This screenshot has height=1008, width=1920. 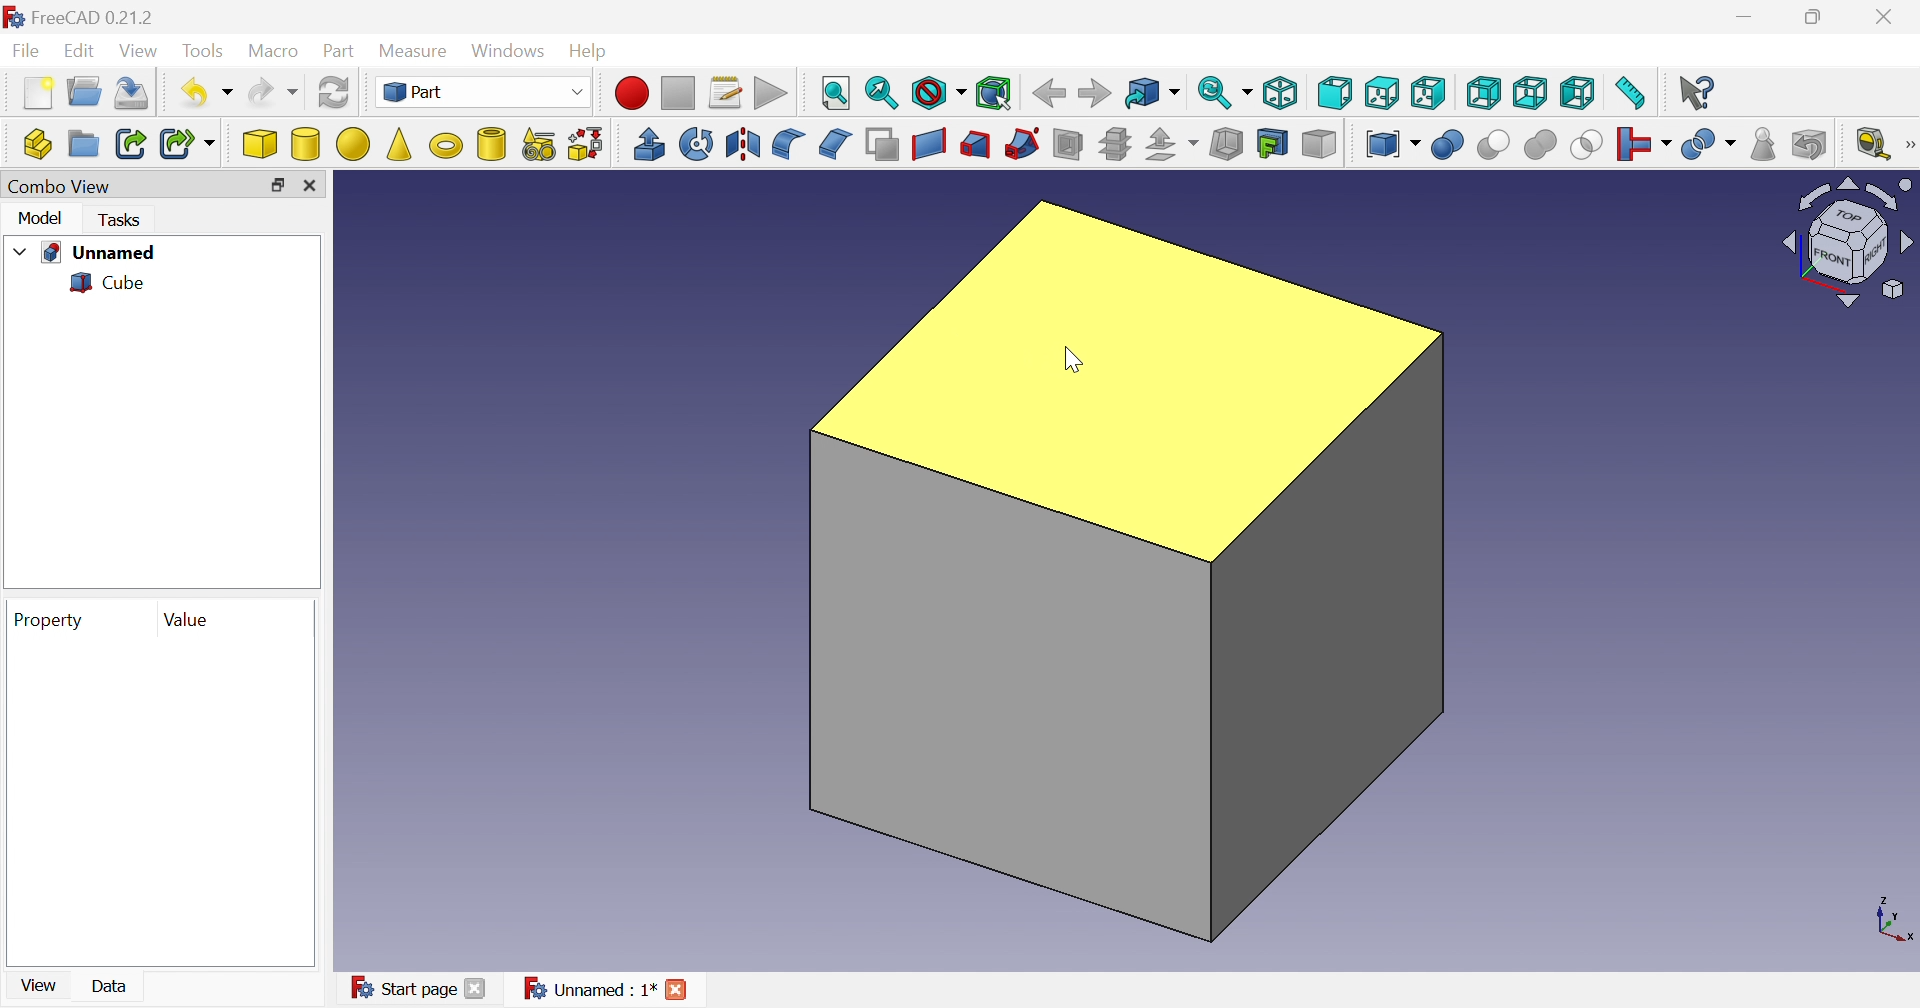 What do you see at coordinates (103, 253) in the screenshot?
I see `Unnamed` at bounding box center [103, 253].